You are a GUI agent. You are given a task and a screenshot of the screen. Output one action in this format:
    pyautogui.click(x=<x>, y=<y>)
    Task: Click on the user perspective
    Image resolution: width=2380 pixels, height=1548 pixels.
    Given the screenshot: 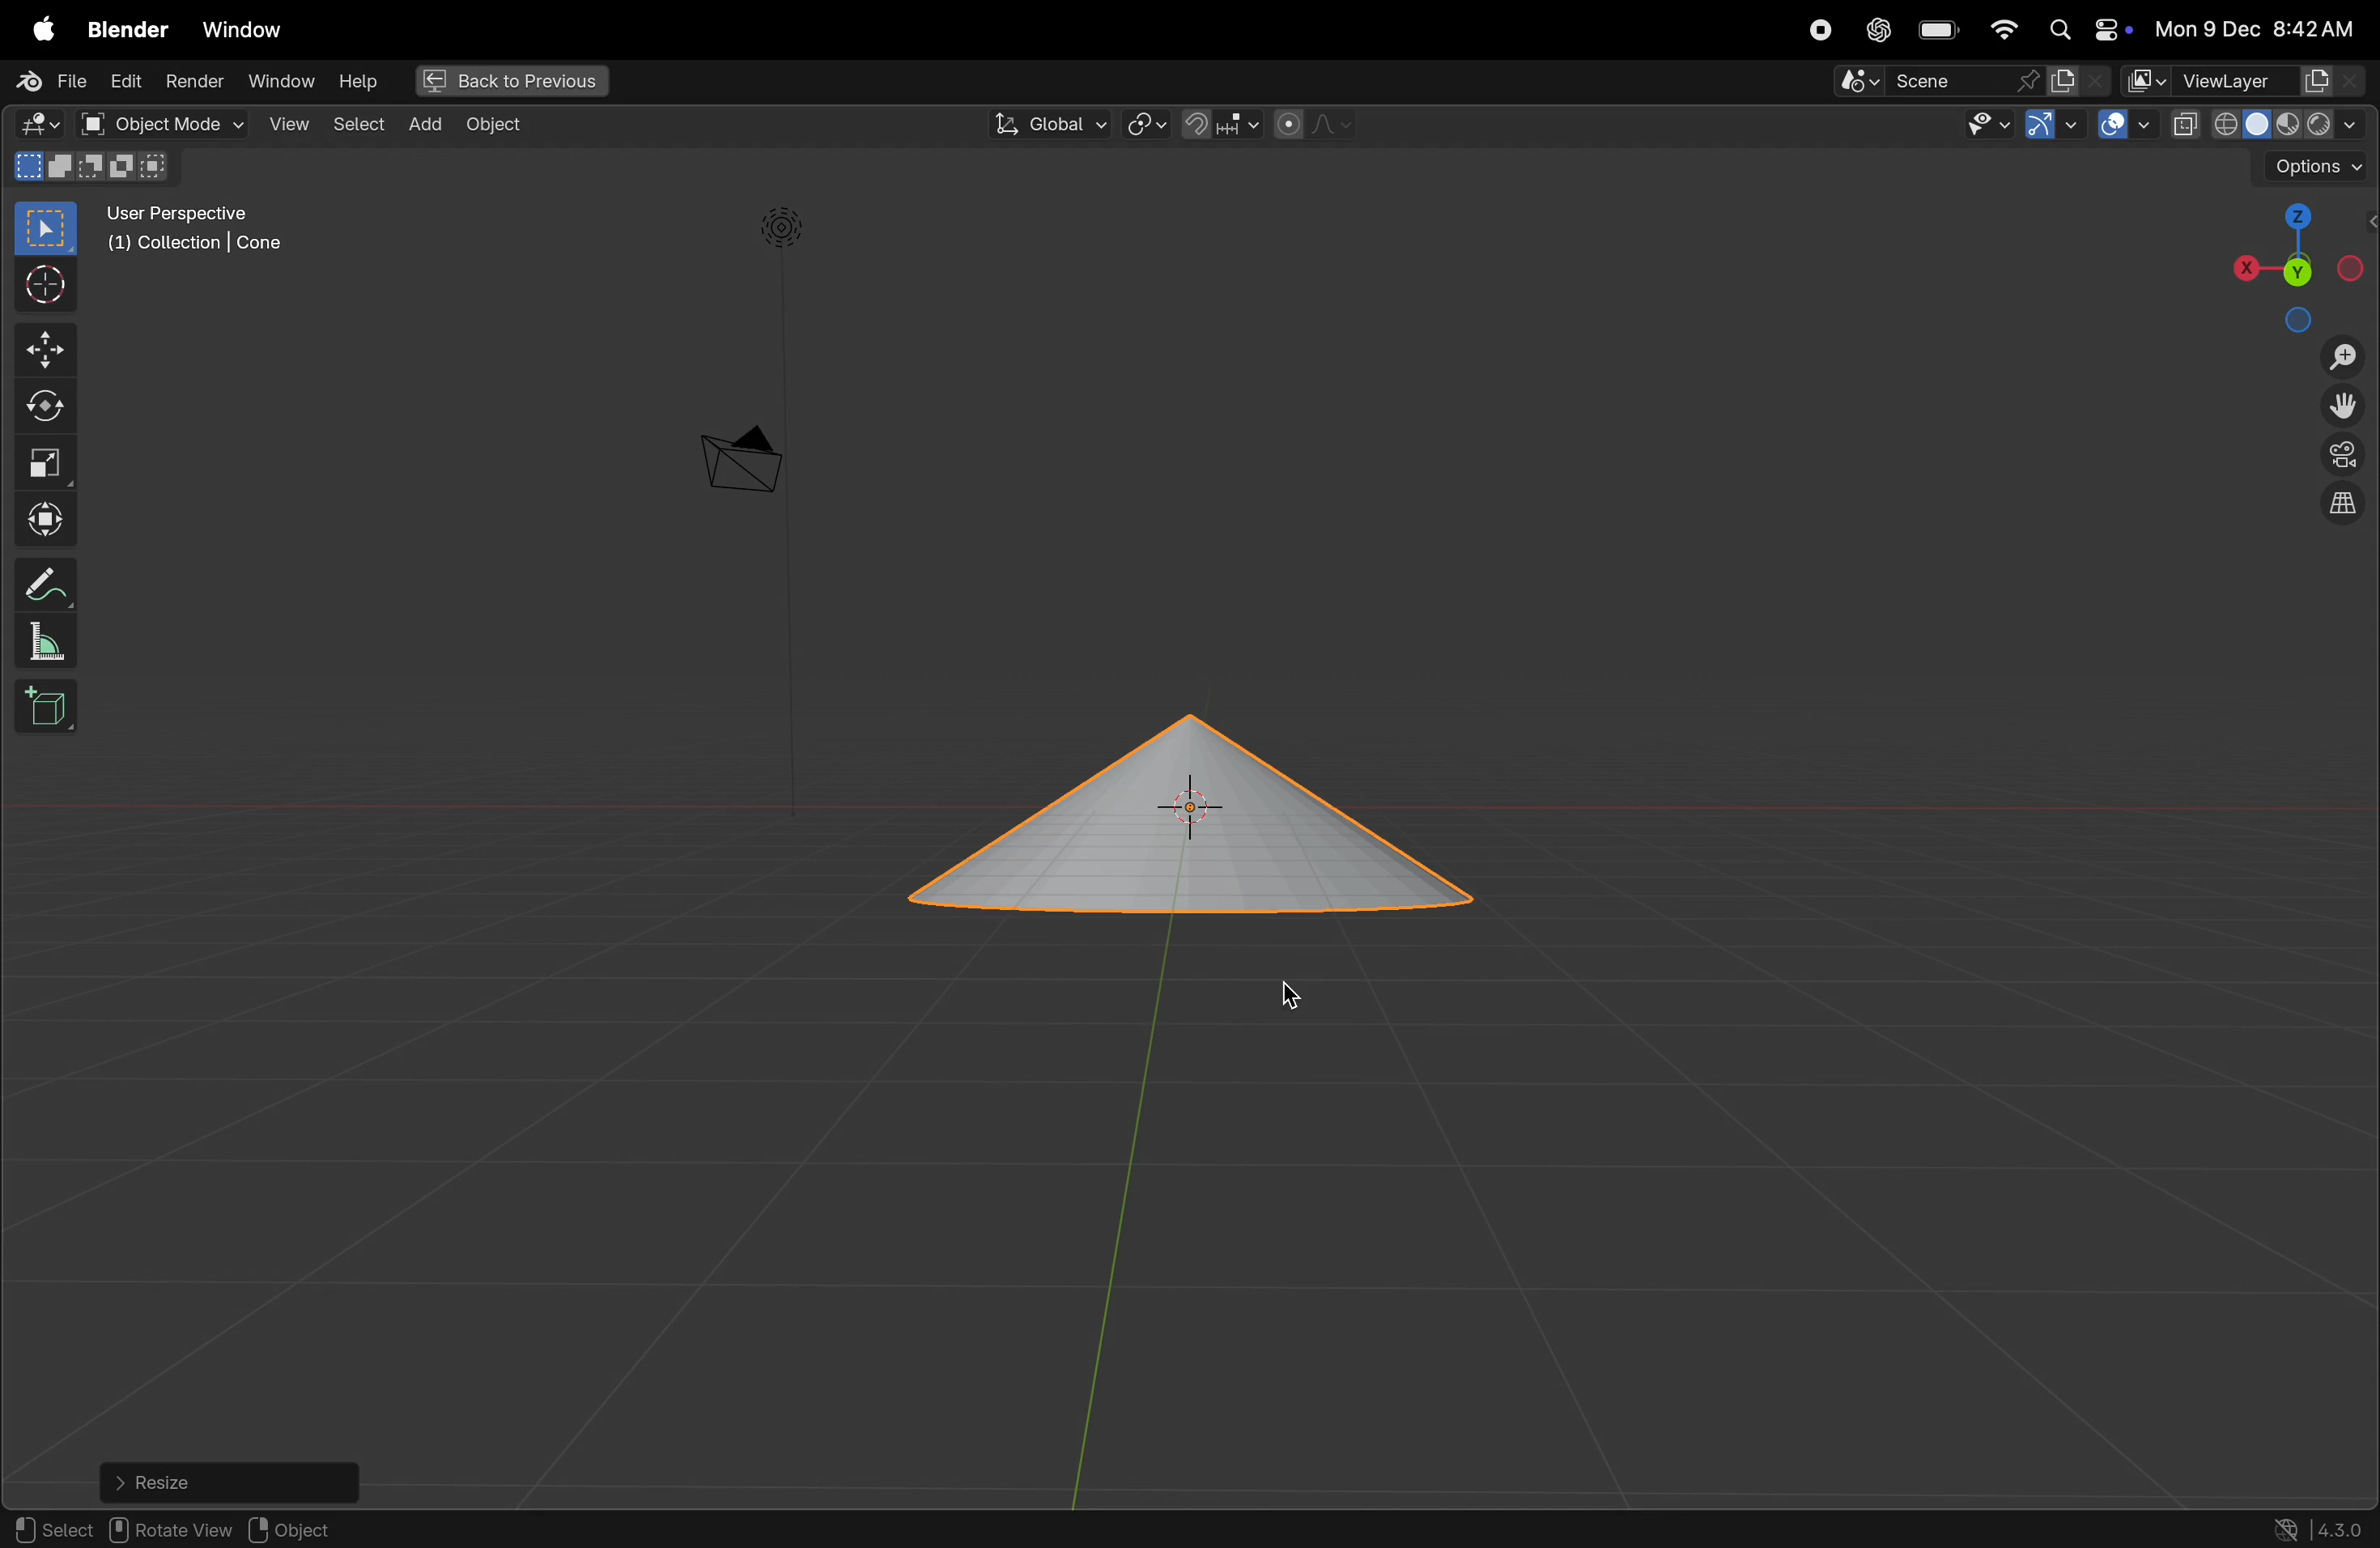 What is the action you would take?
    pyautogui.click(x=198, y=226)
    